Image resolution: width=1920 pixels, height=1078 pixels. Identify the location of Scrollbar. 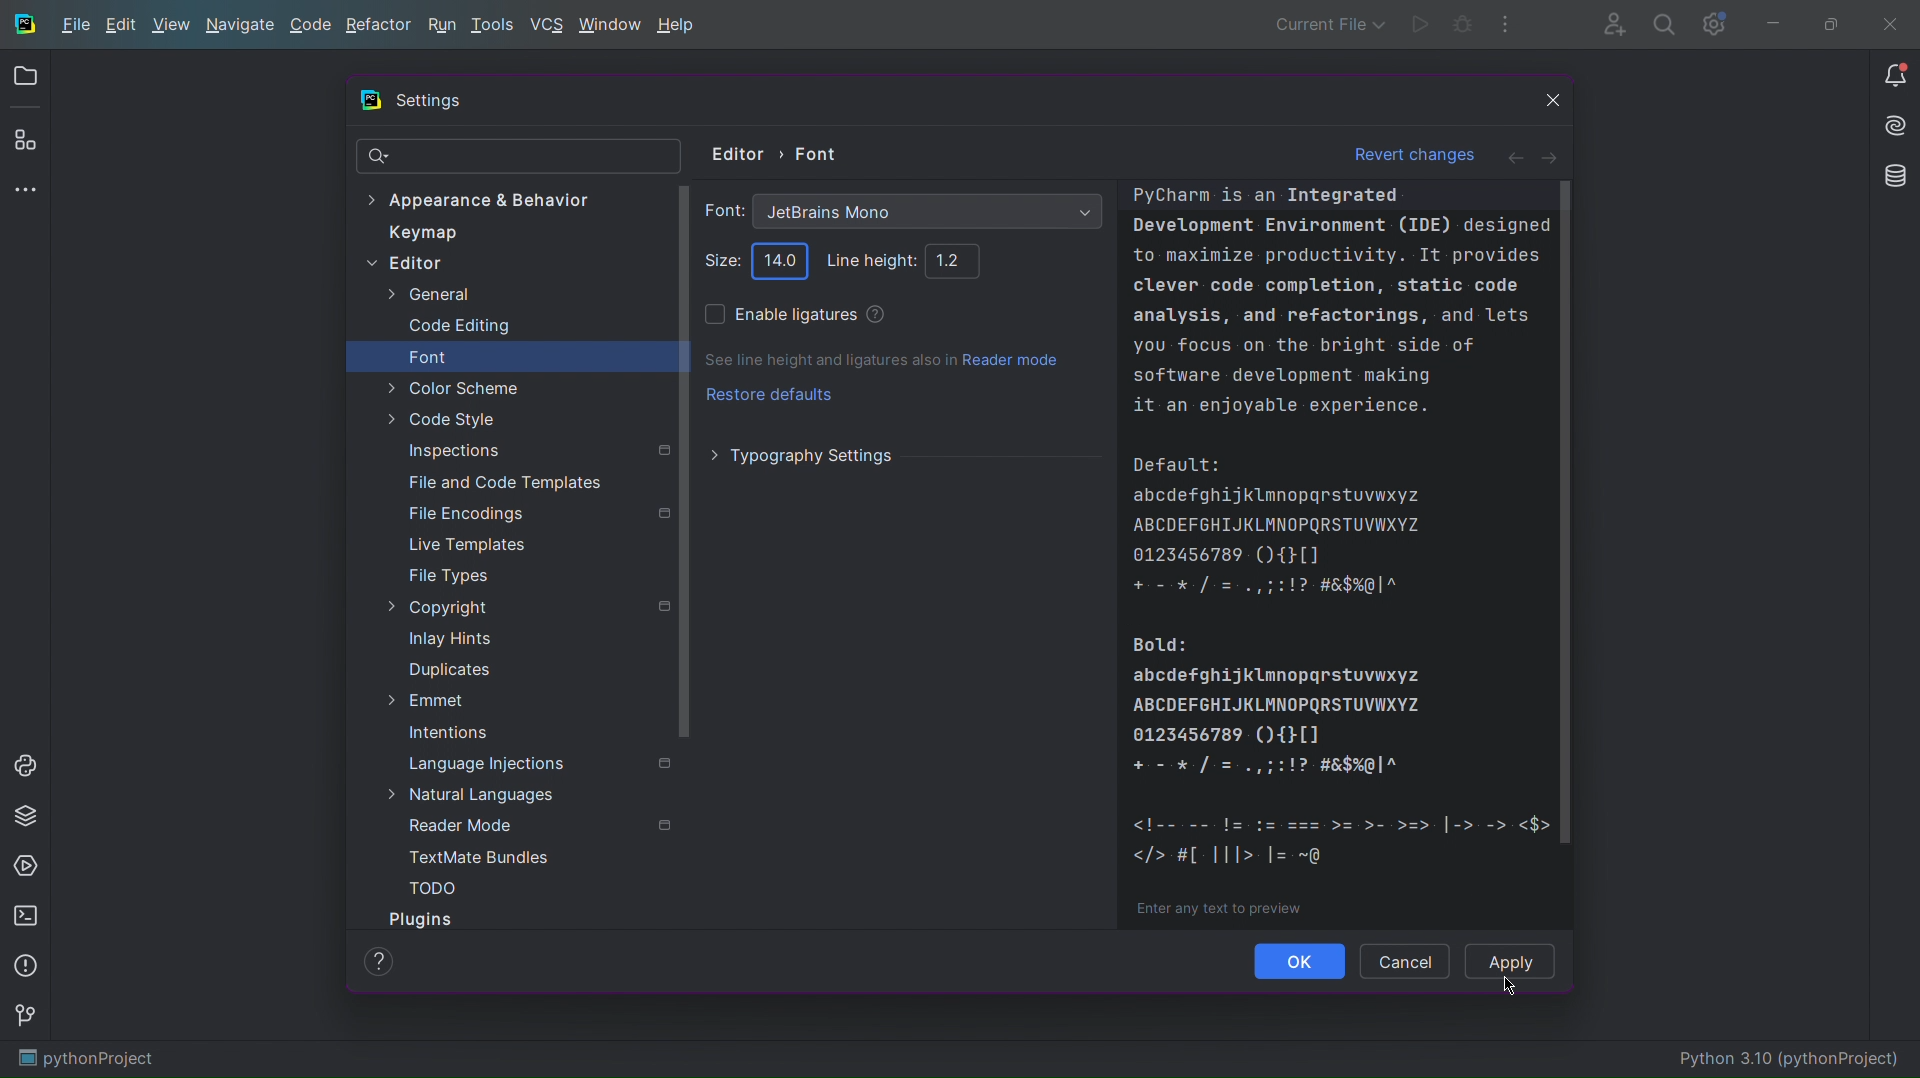
(682, 463).